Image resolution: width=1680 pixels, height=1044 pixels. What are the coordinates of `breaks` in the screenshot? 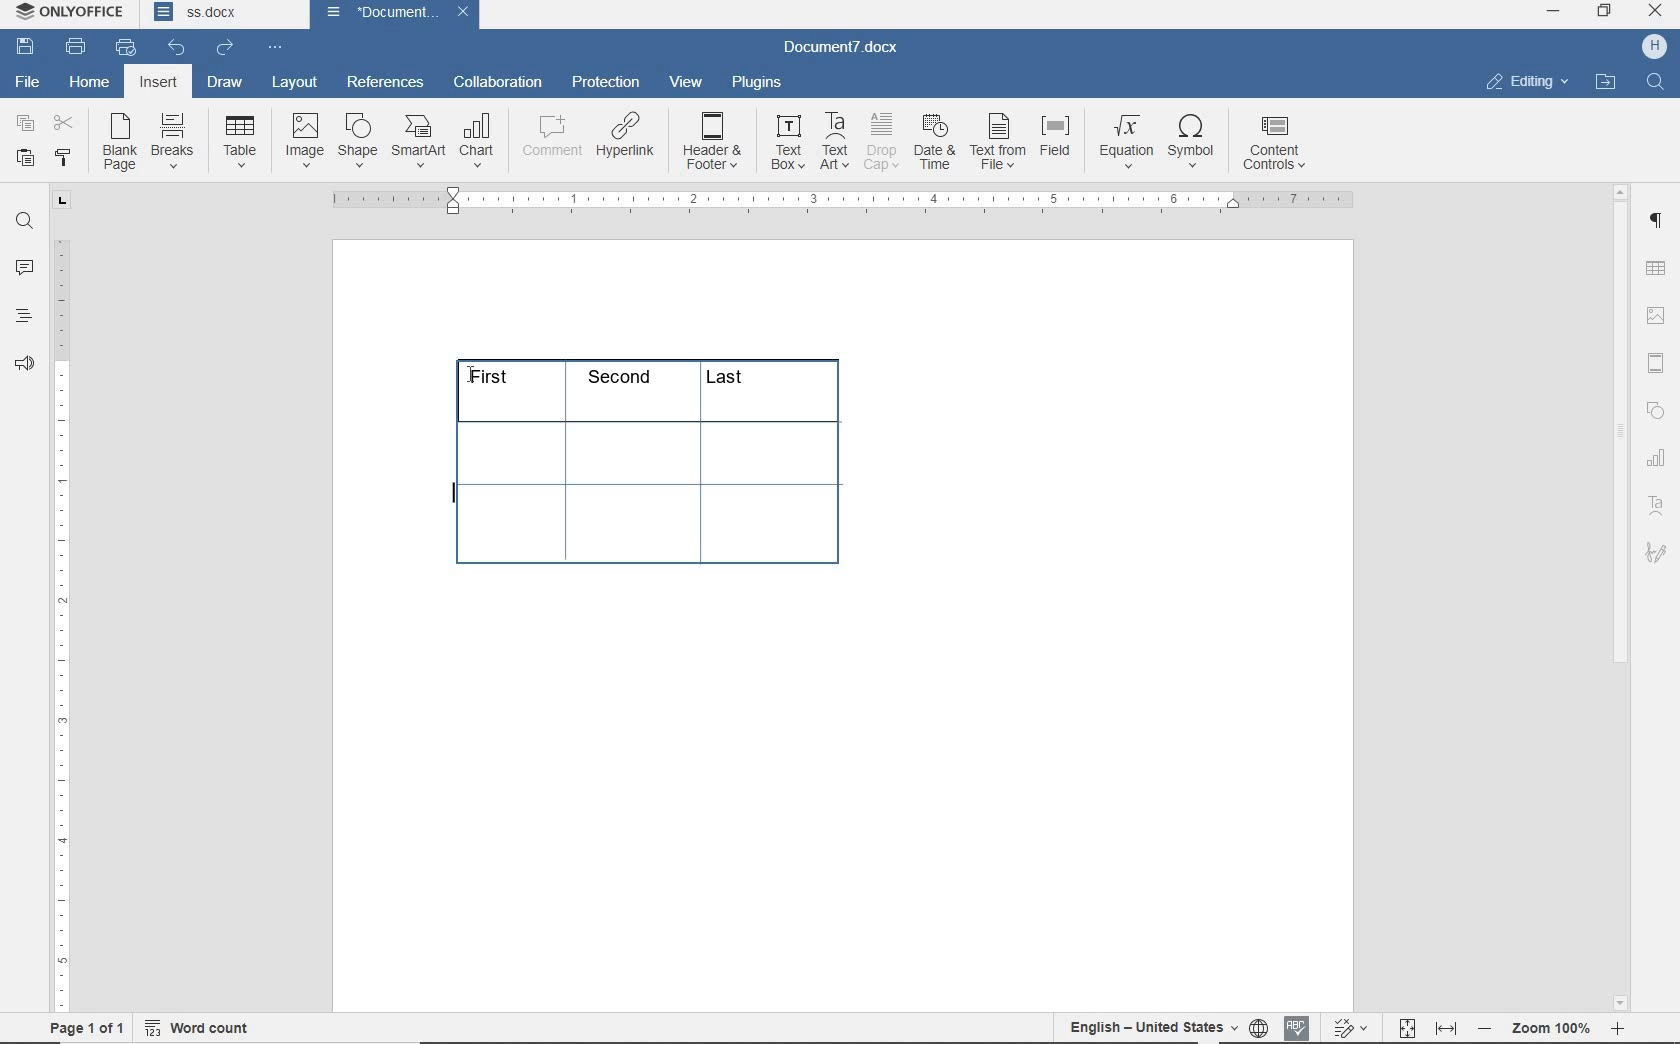 It's located at (176, 141).